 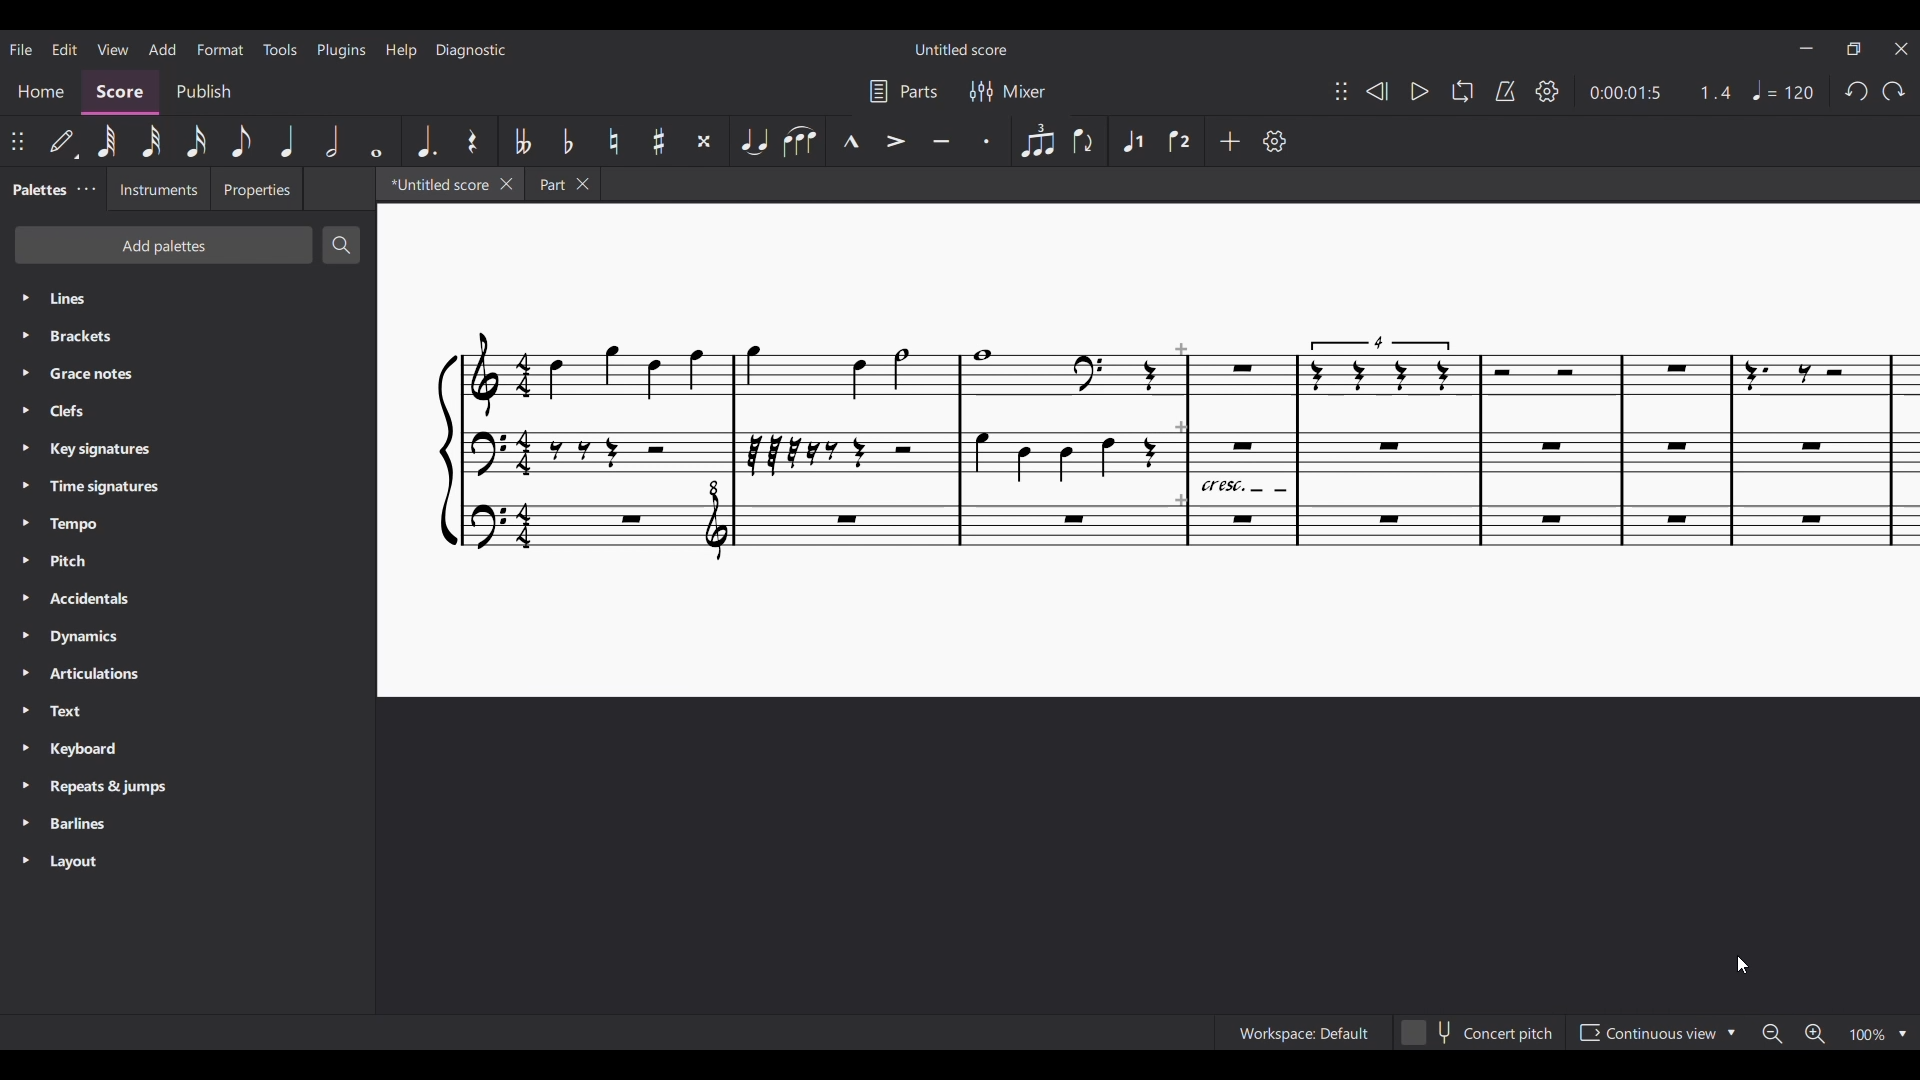 What do you see at coordinates (1903, 49) in the screenshot?
I see `Close interface` at bounding box center [1903, 49].